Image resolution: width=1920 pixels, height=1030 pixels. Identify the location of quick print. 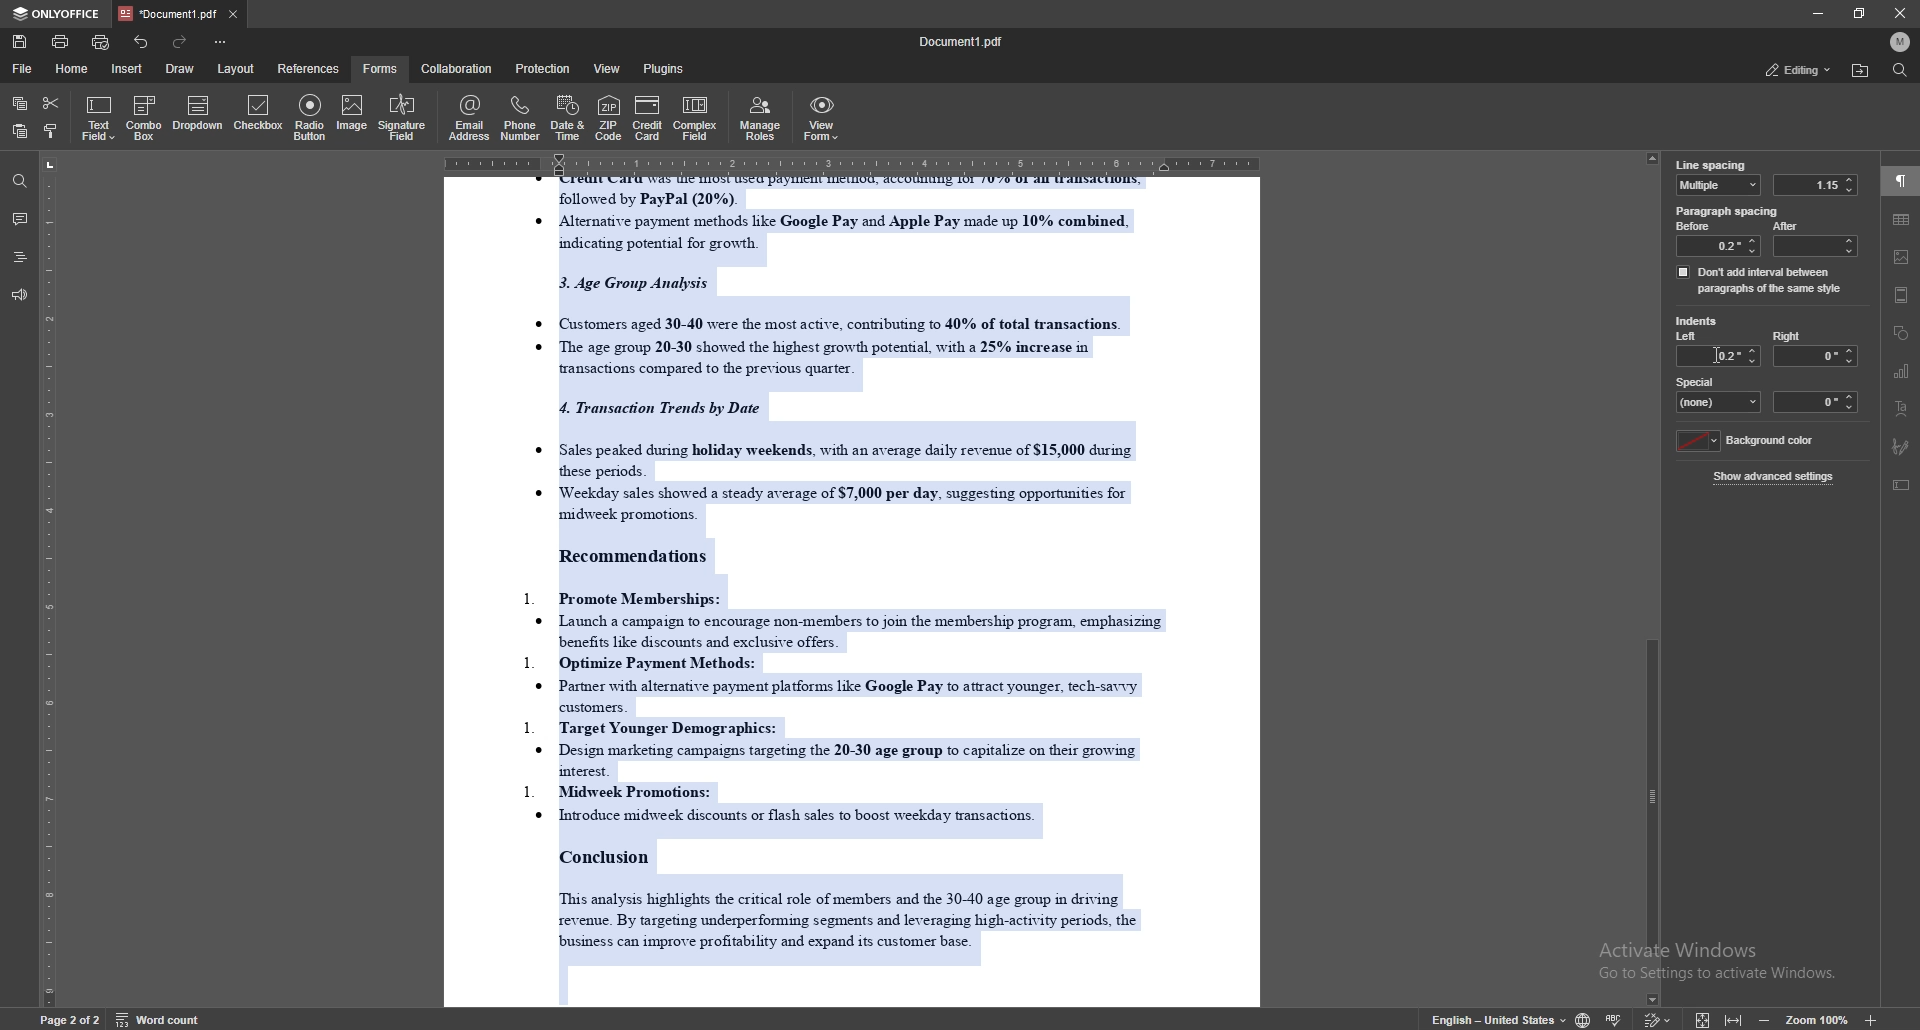
(103, 42).